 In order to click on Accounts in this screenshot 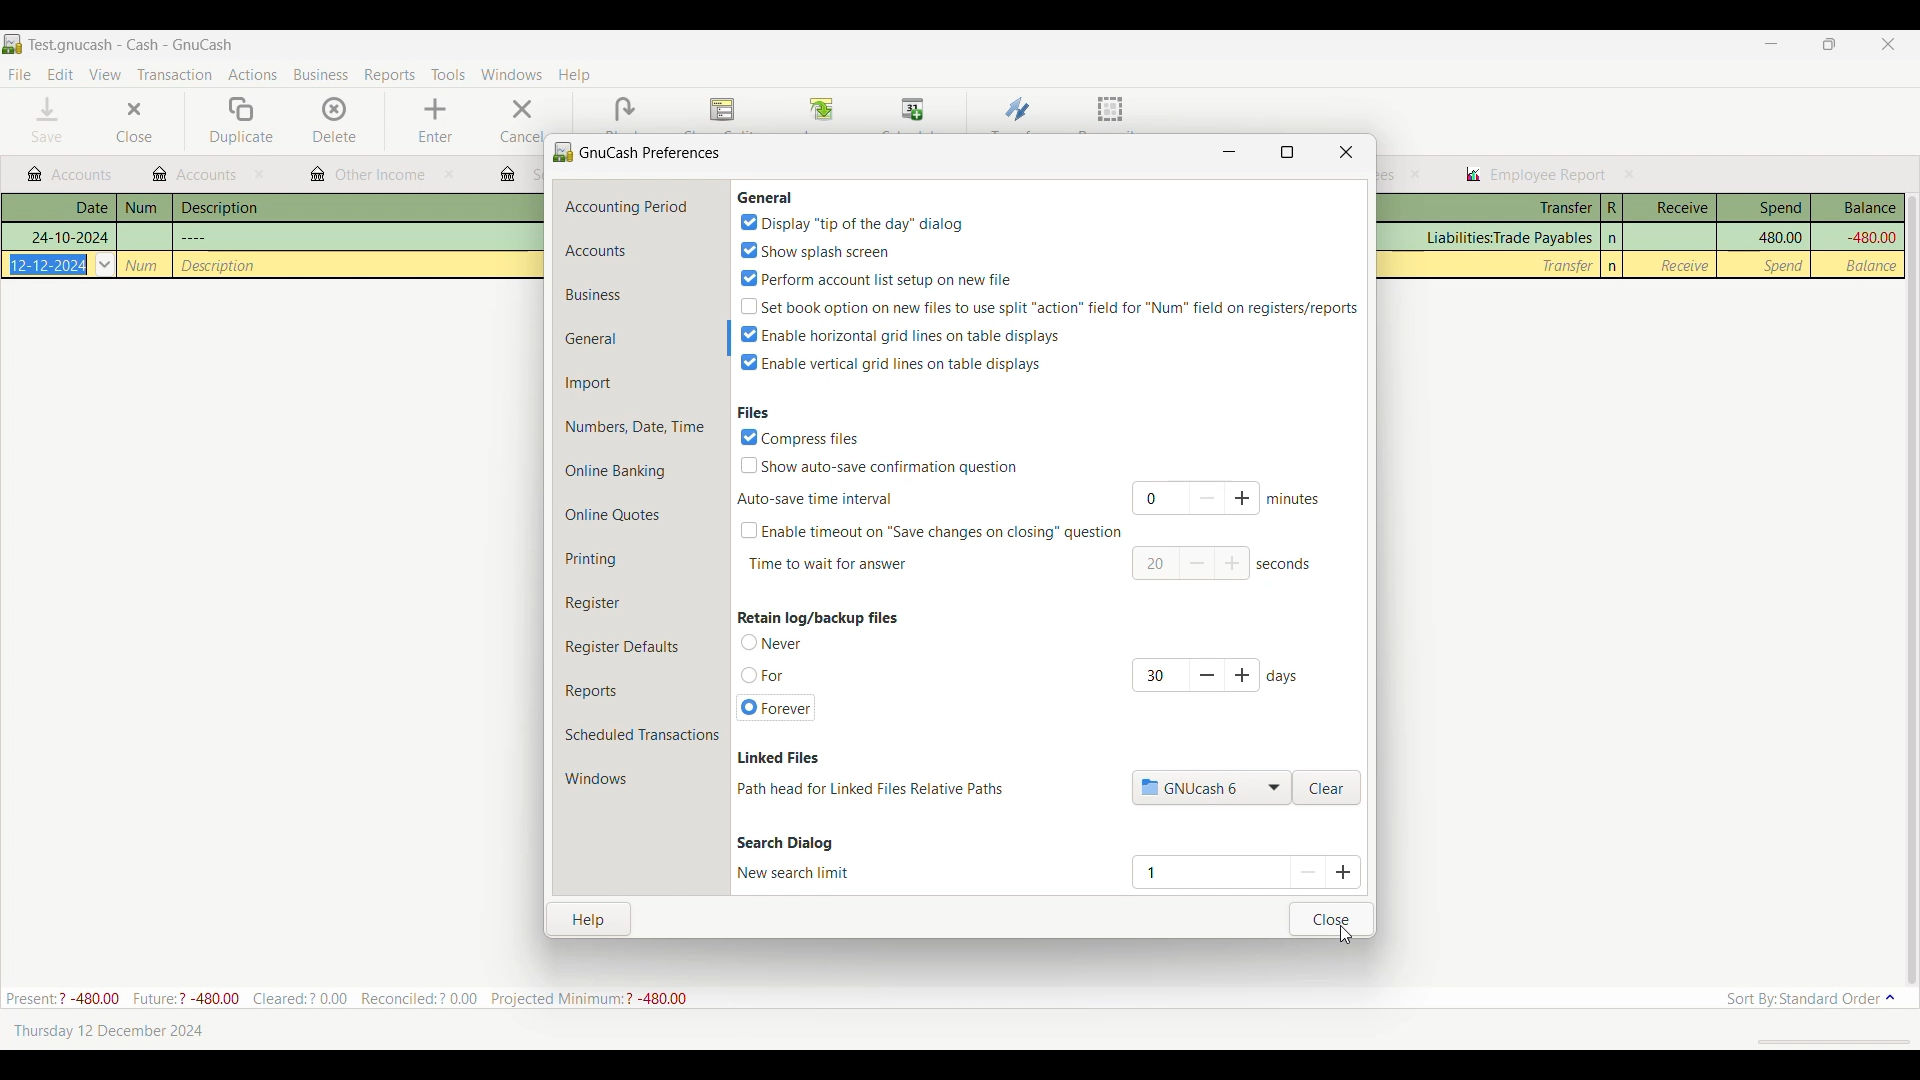, I will do `click(642, 251)`.